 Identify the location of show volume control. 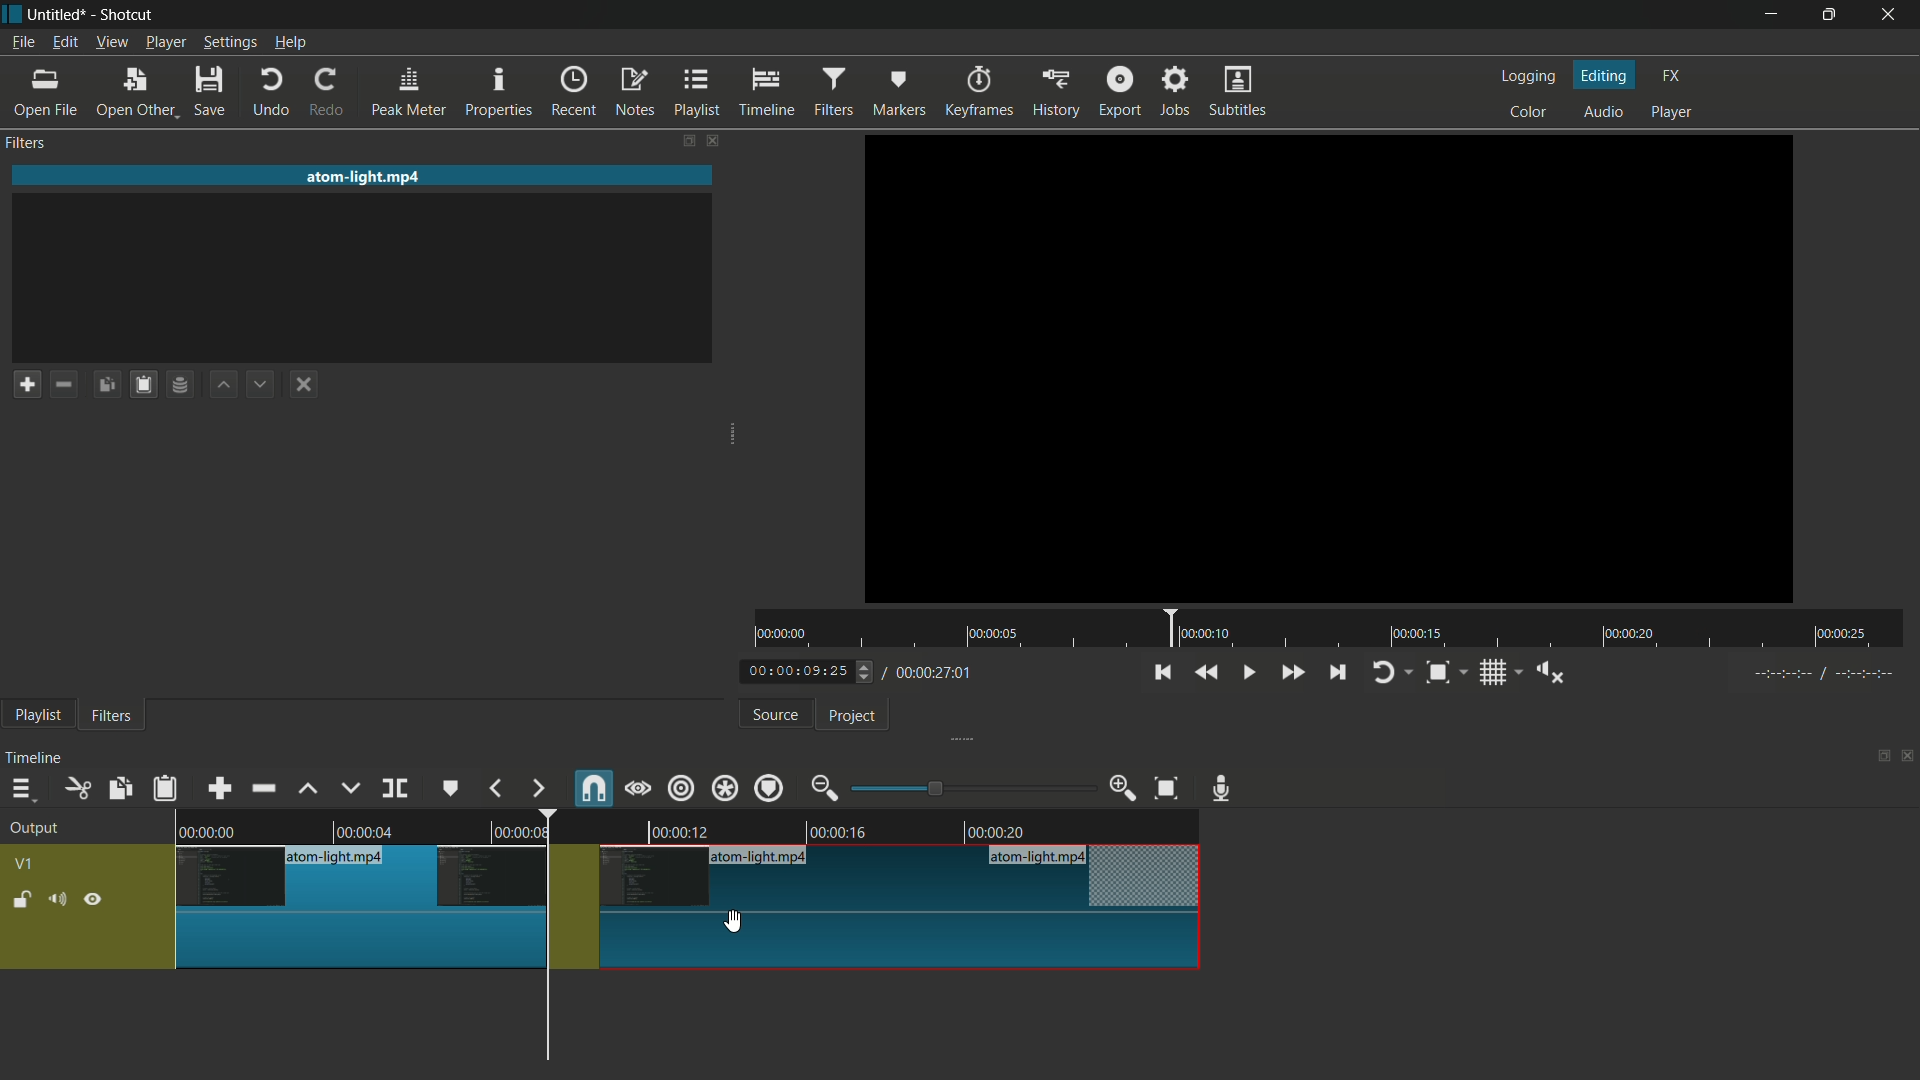
(1549, 671).